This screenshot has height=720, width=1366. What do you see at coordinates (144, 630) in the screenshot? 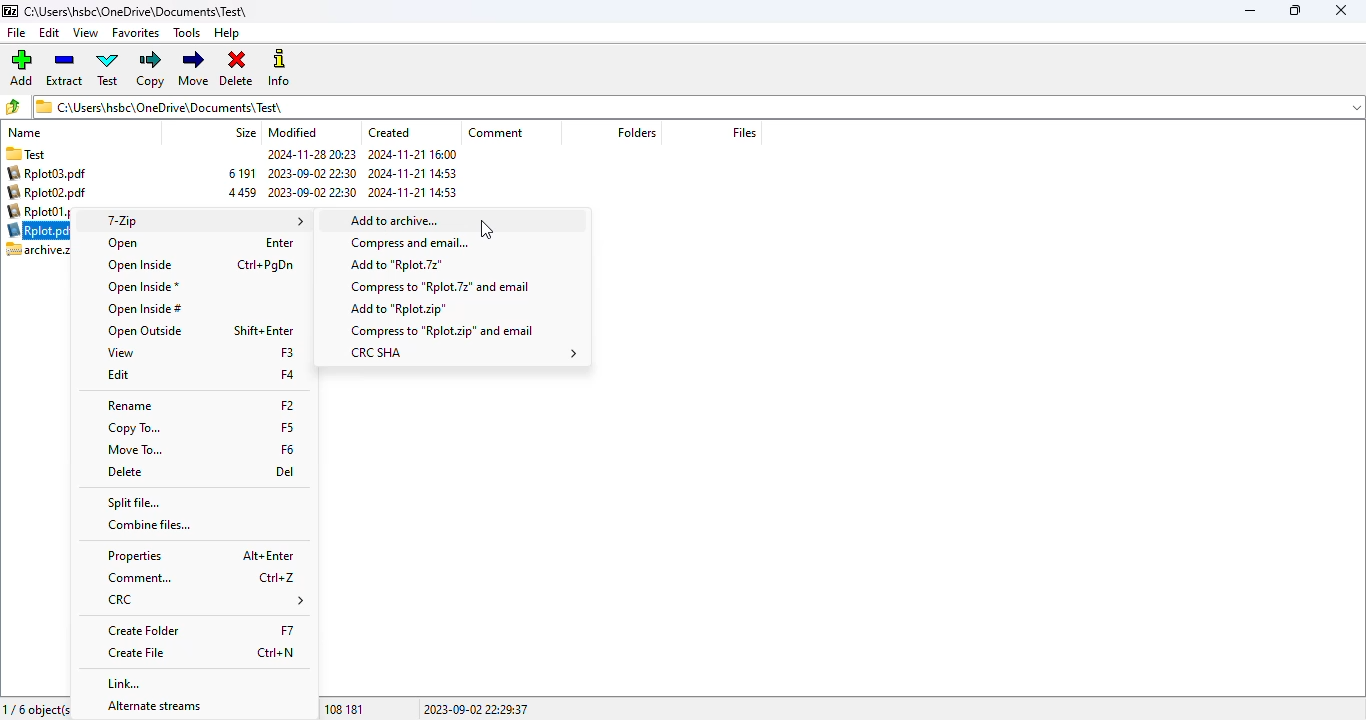
I see `create folder` at bounding box center [144, 630].